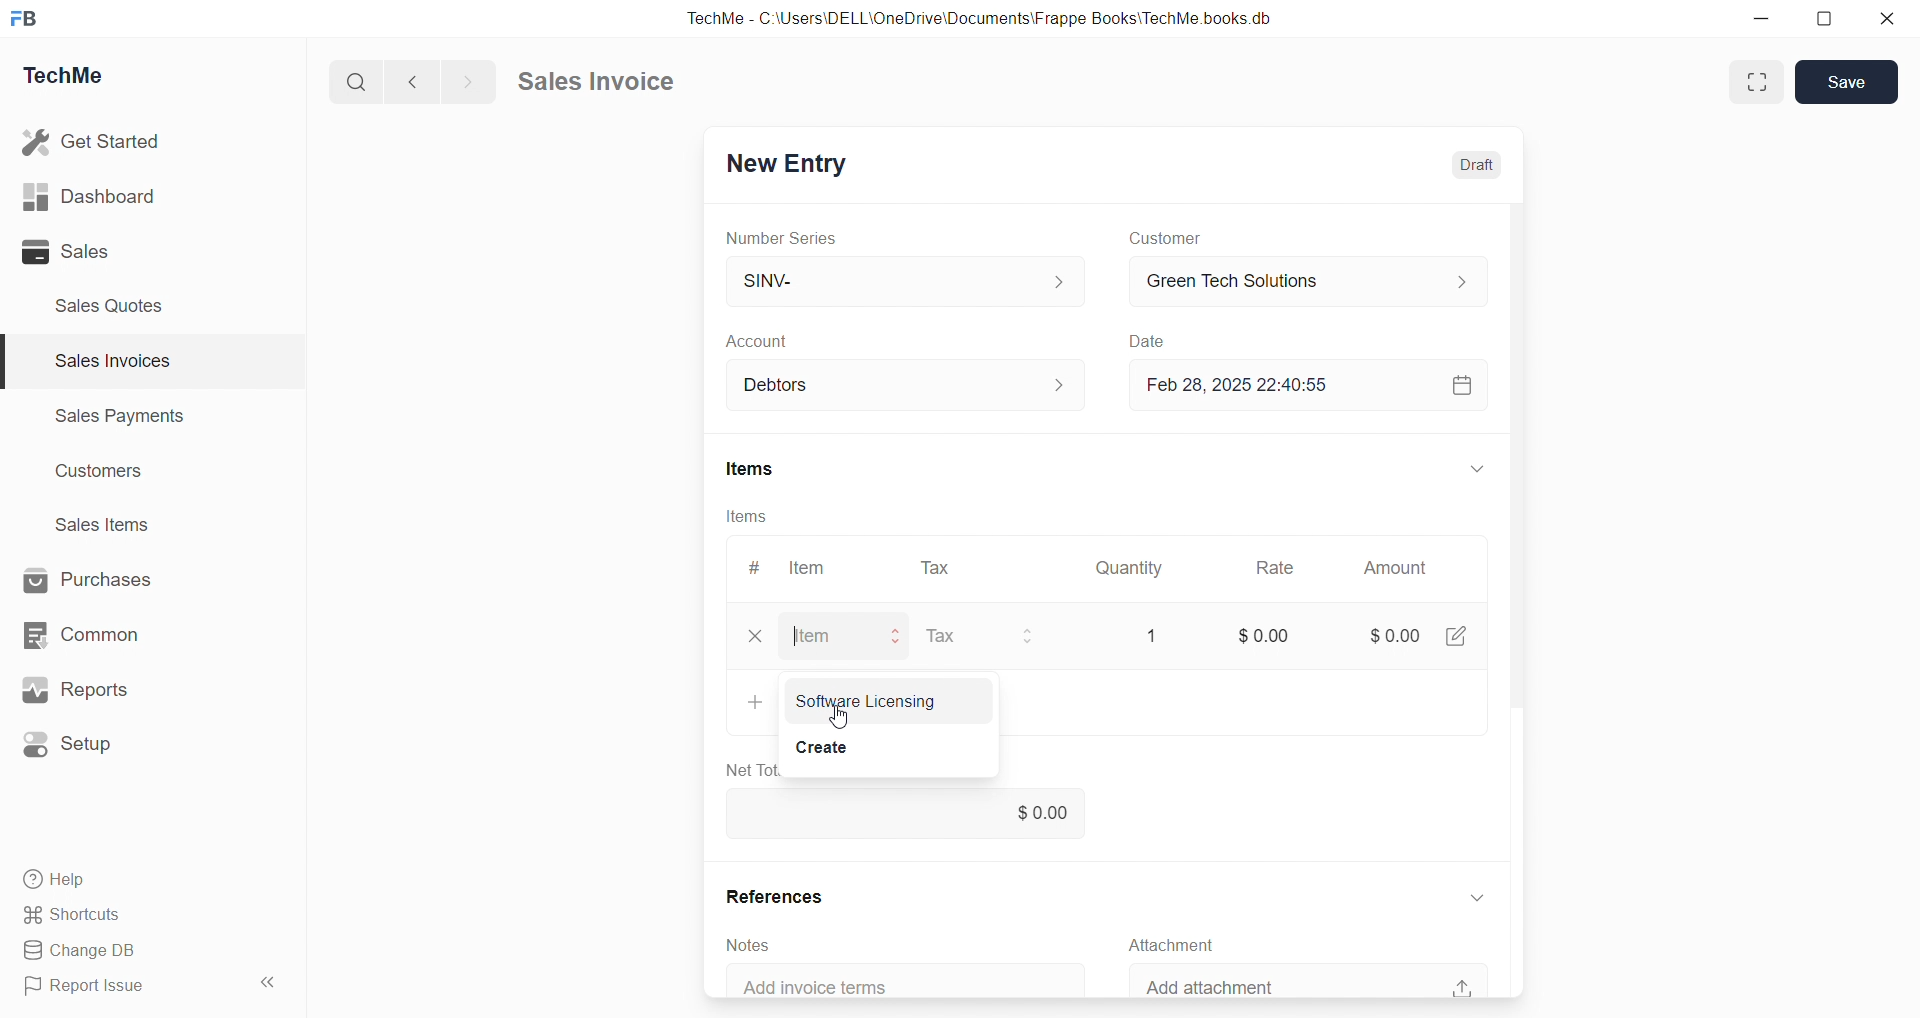  Describe the element at coordinates (1265, 635) in the screenshot. I see `$0.00` at that location.